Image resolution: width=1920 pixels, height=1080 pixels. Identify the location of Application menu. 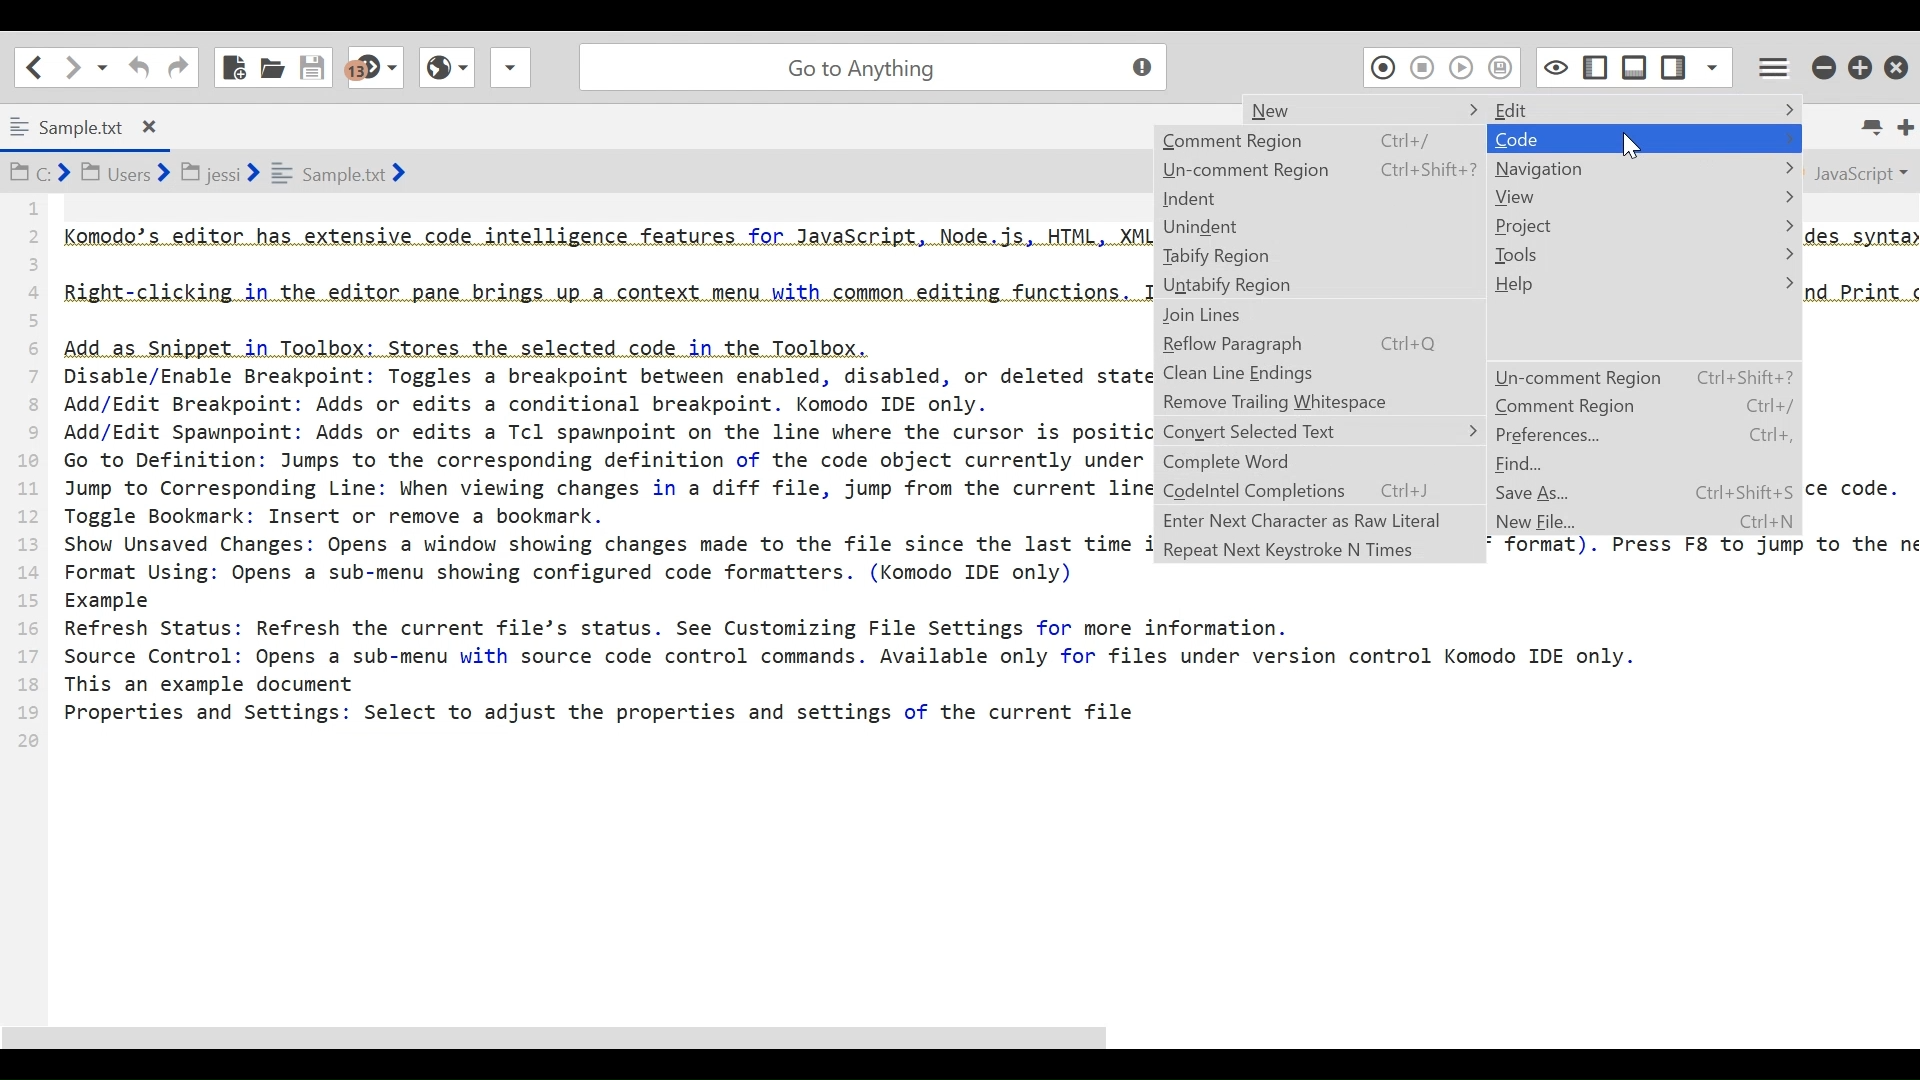
(1769, 64).